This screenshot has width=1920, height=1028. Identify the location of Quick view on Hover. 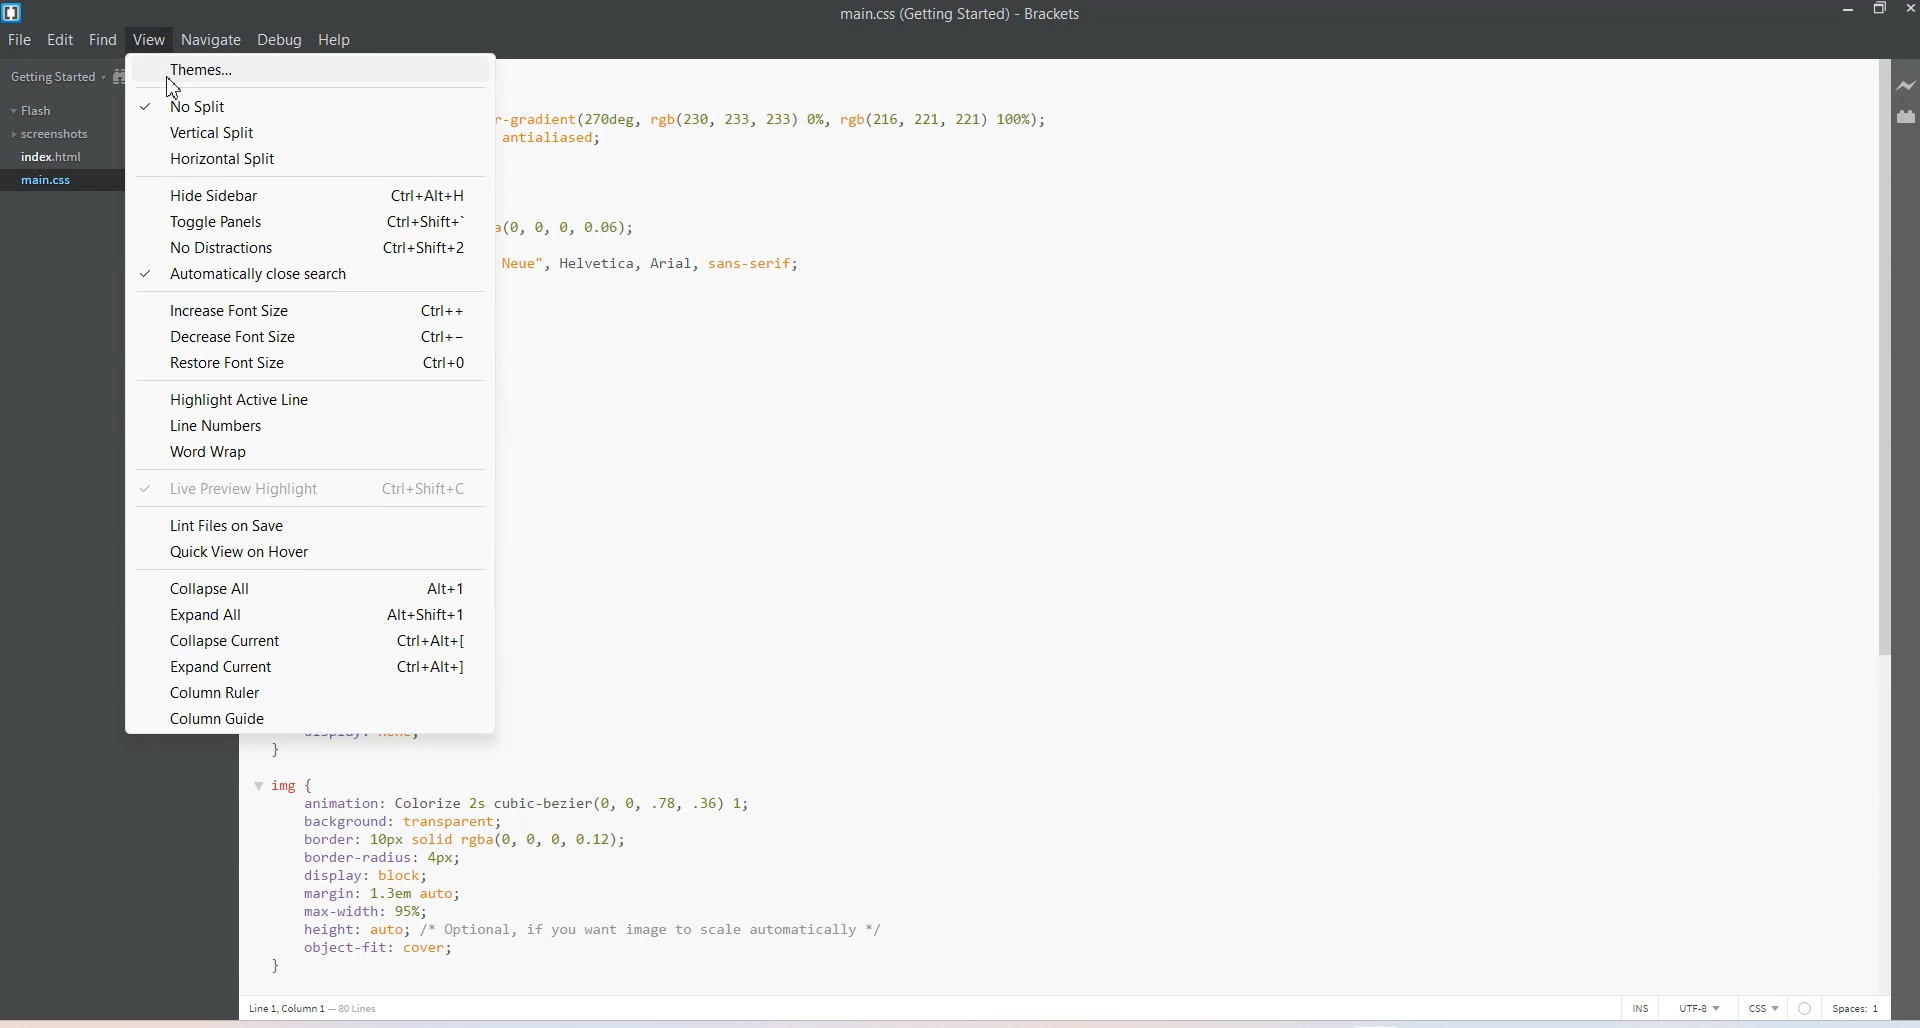
(307, 551).